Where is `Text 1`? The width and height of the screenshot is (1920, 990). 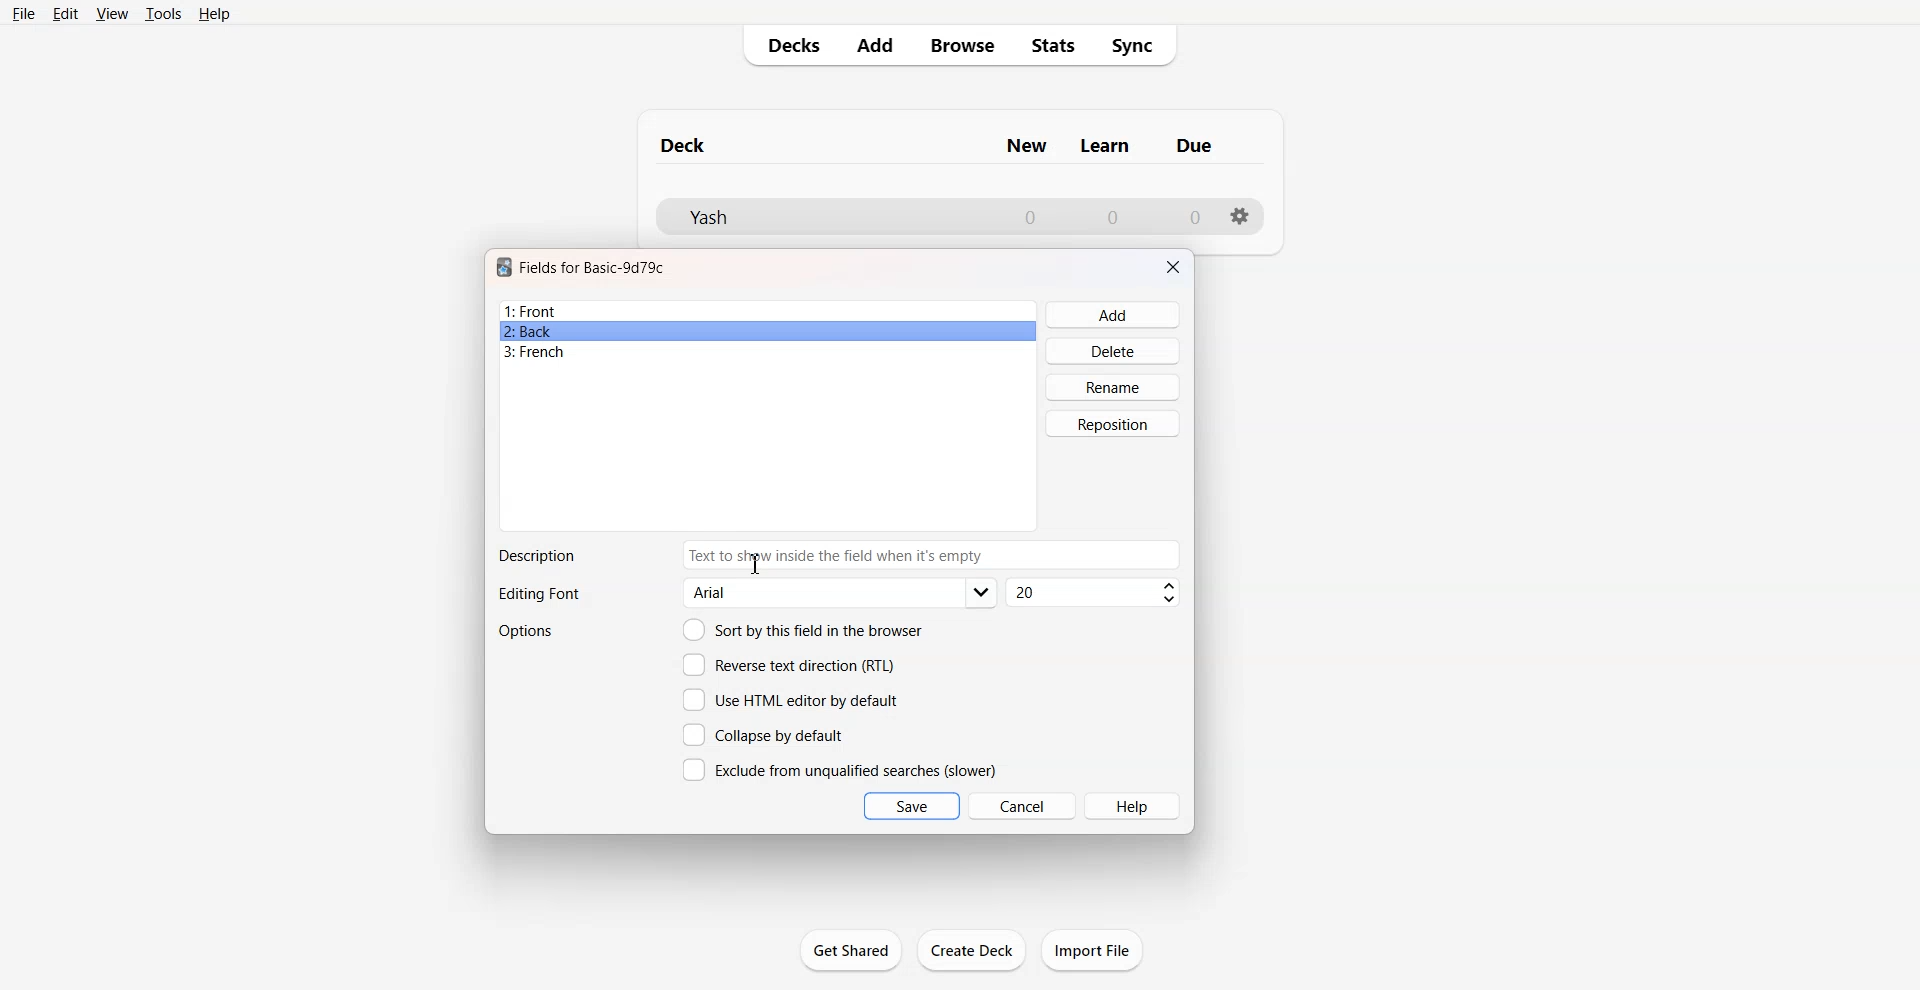
Text 1 is located at coordinates (684, 145).